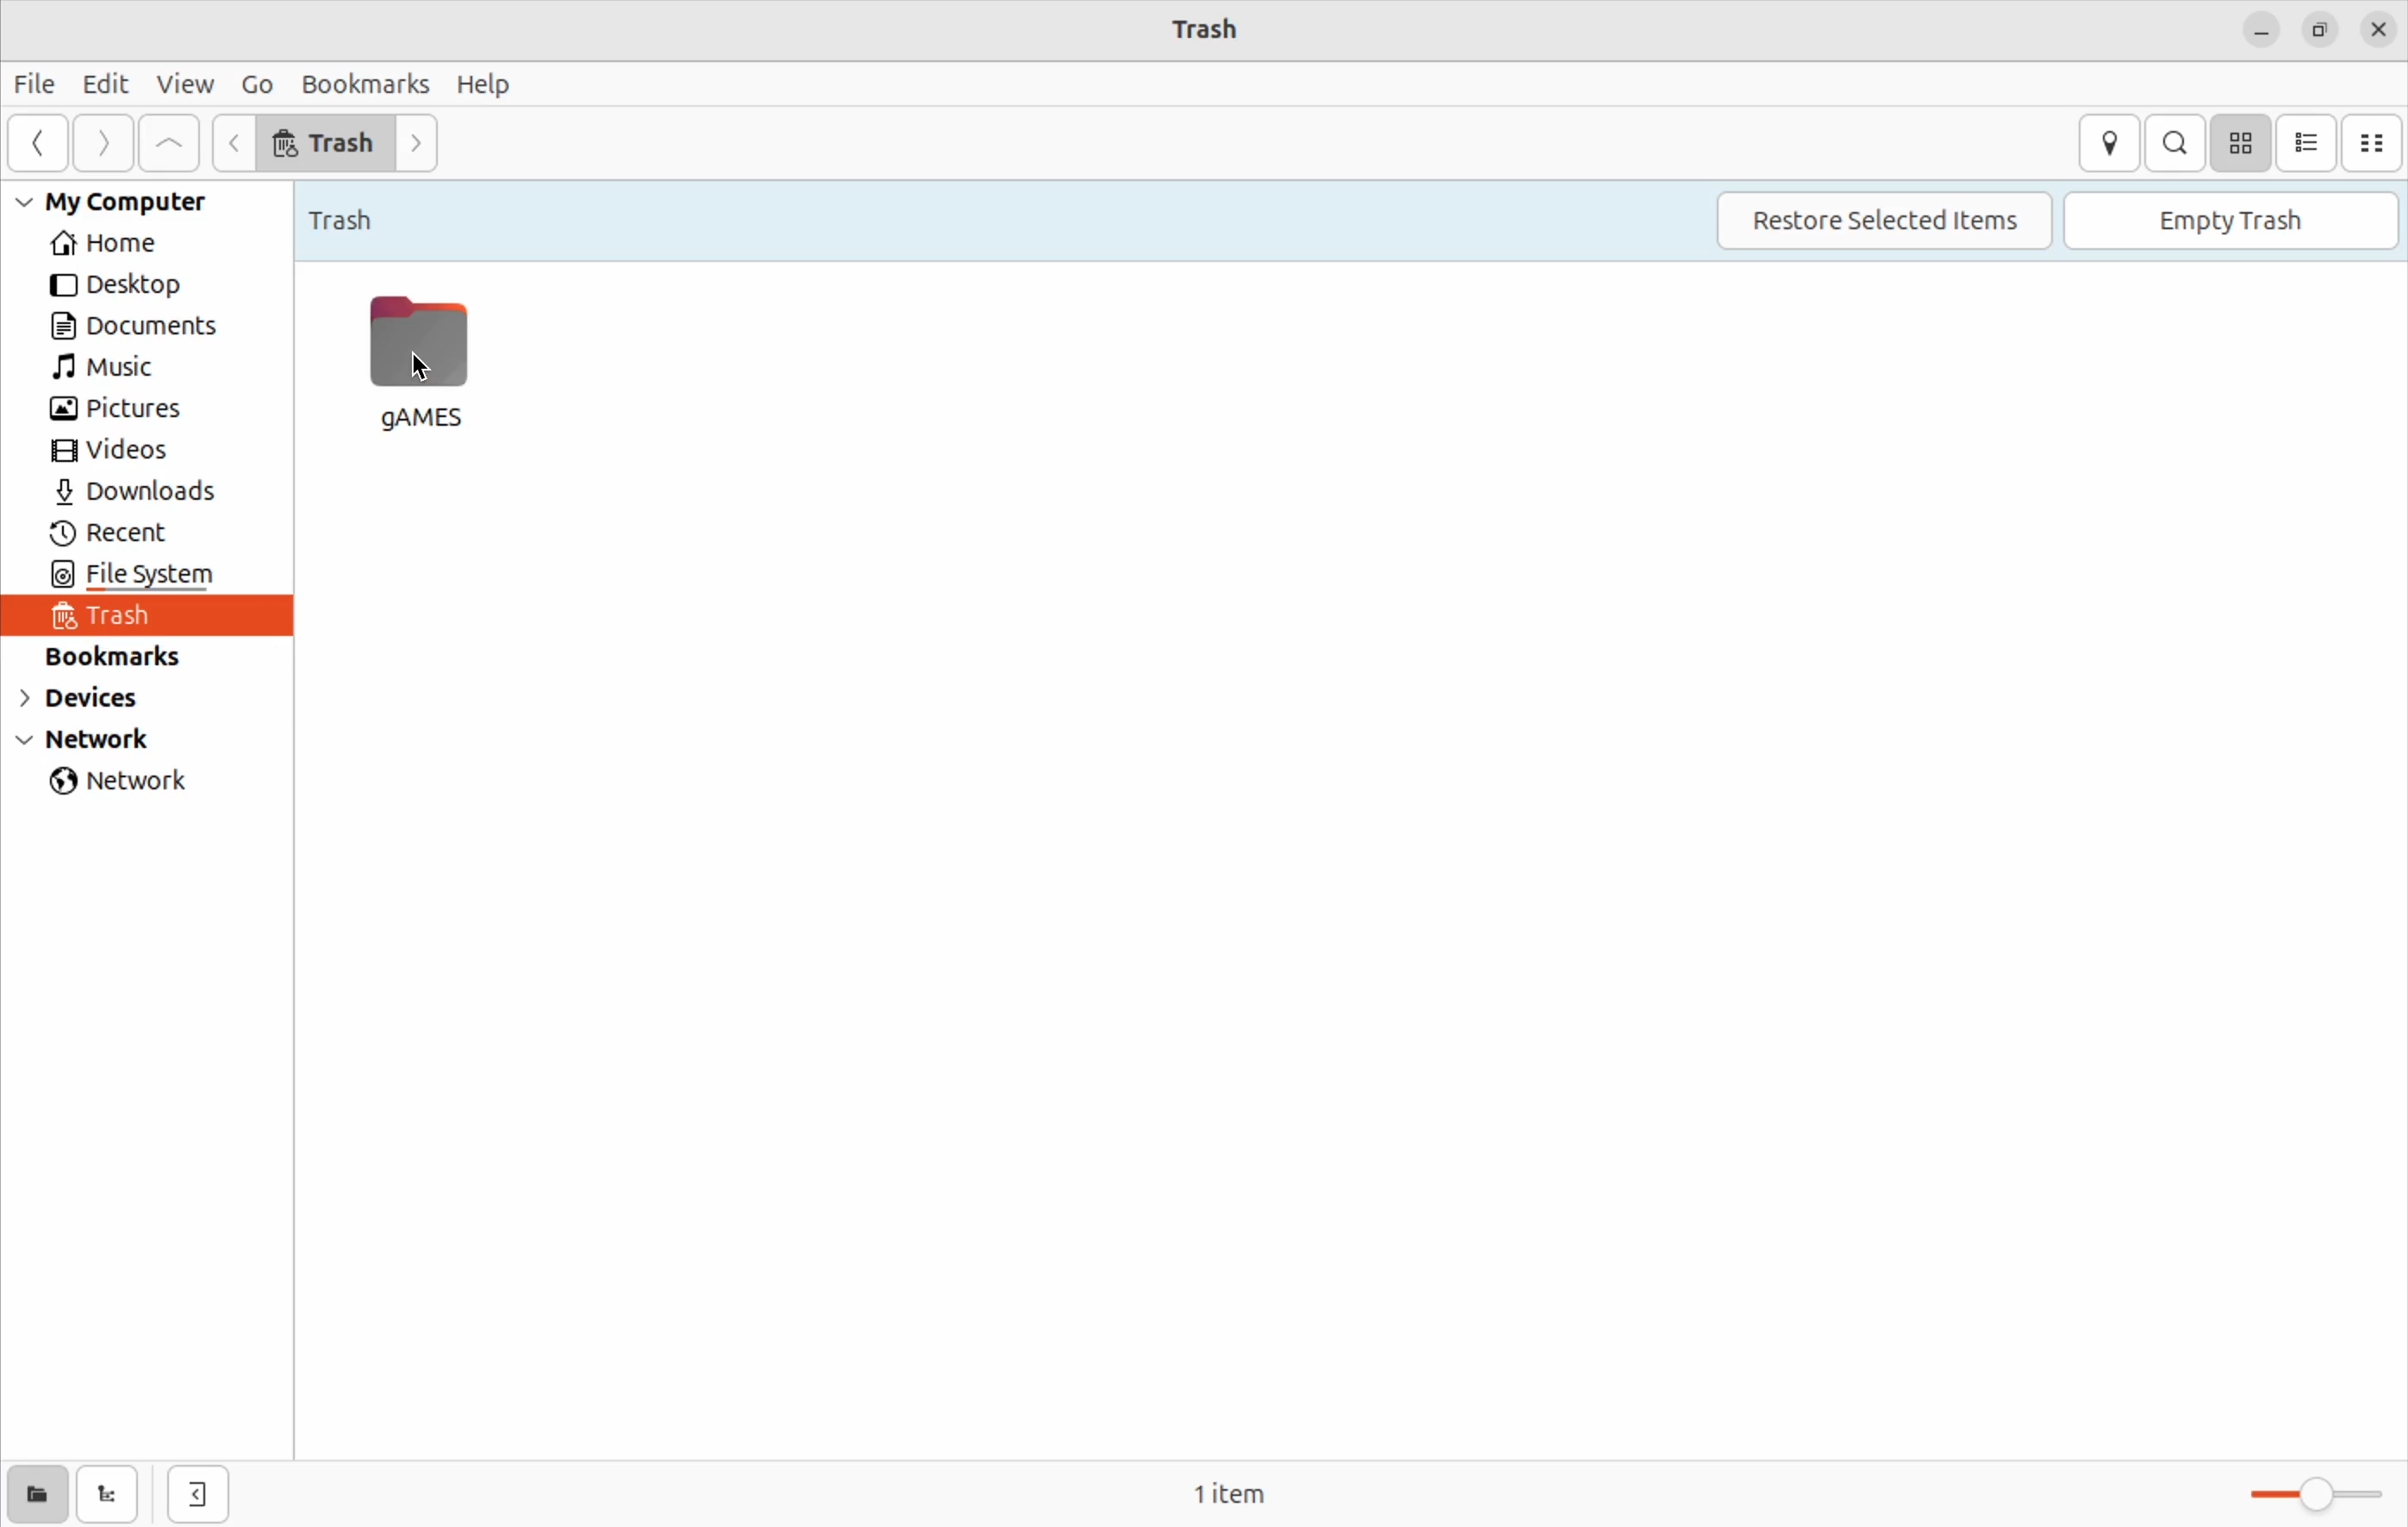  I want to click on back ward, so click(40, 146).